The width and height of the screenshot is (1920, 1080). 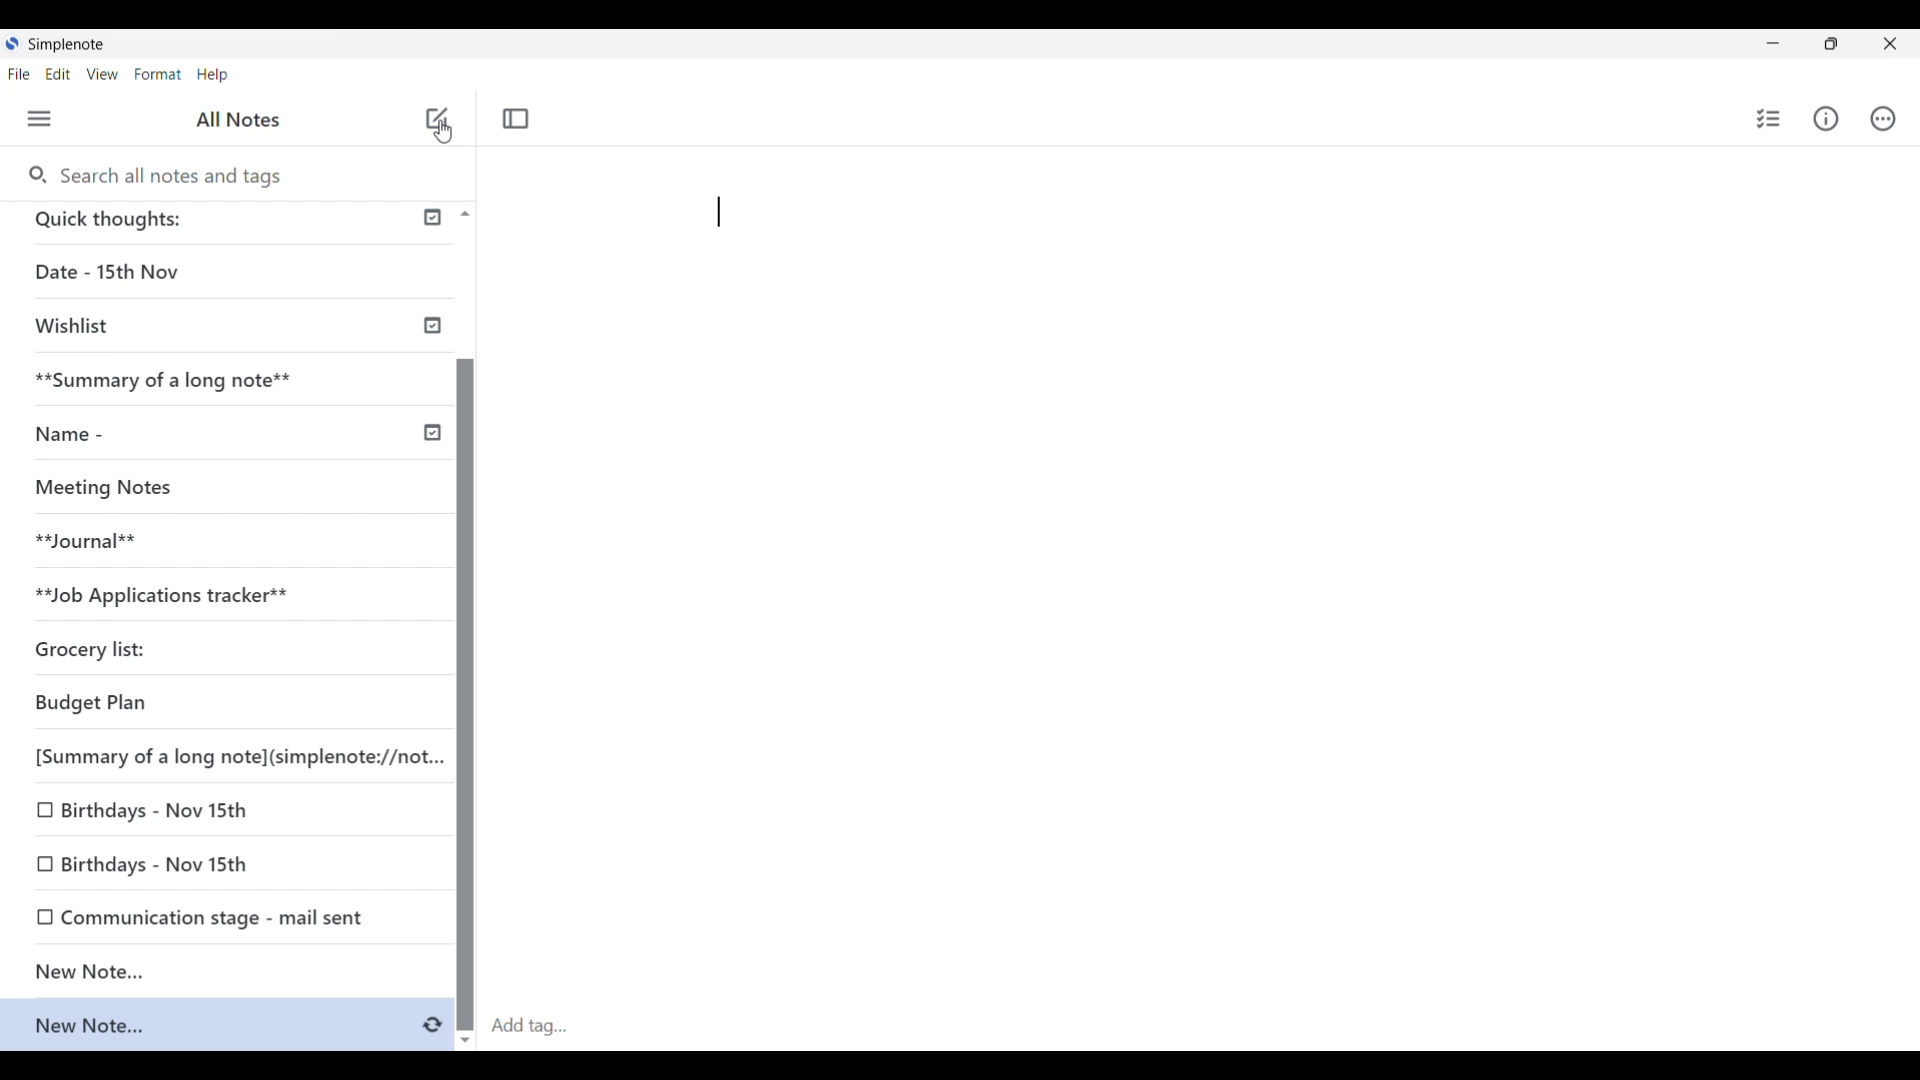 What do you see at coordinates (180, 650) in the screenshot?
I see `Grocery list` at bounding box center [180, 650].